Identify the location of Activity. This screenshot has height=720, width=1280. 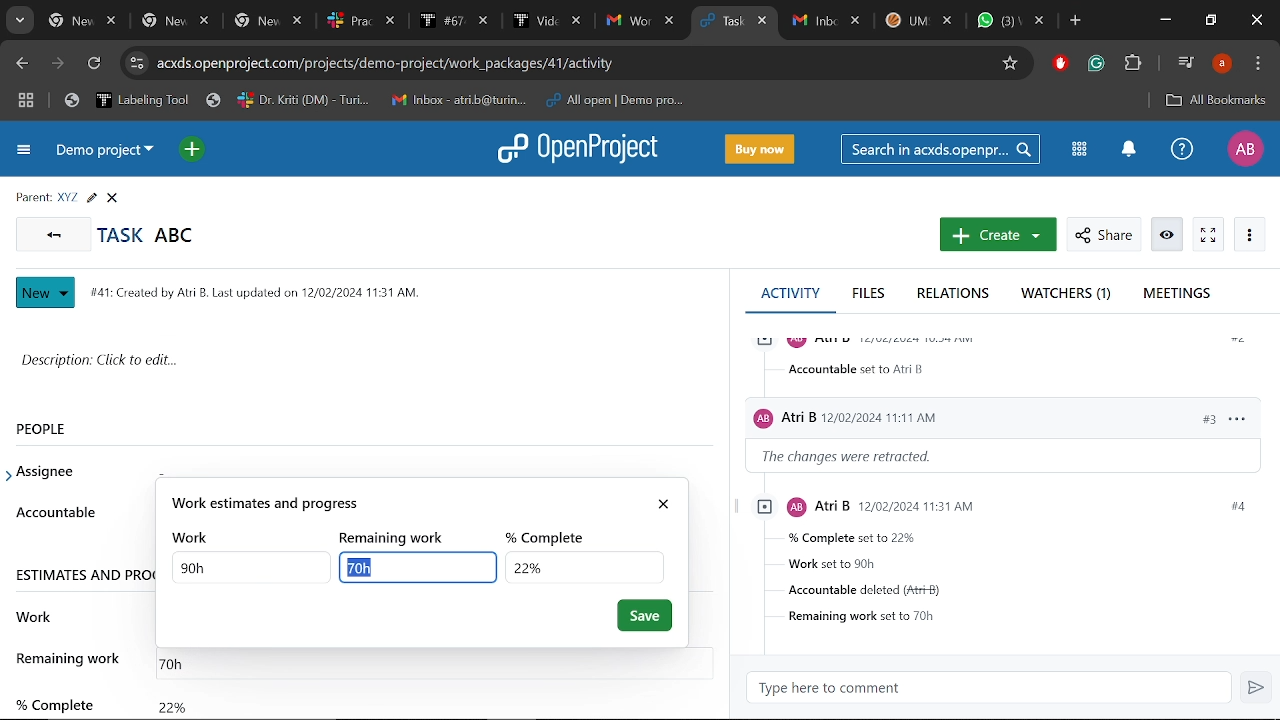
(790, 292).